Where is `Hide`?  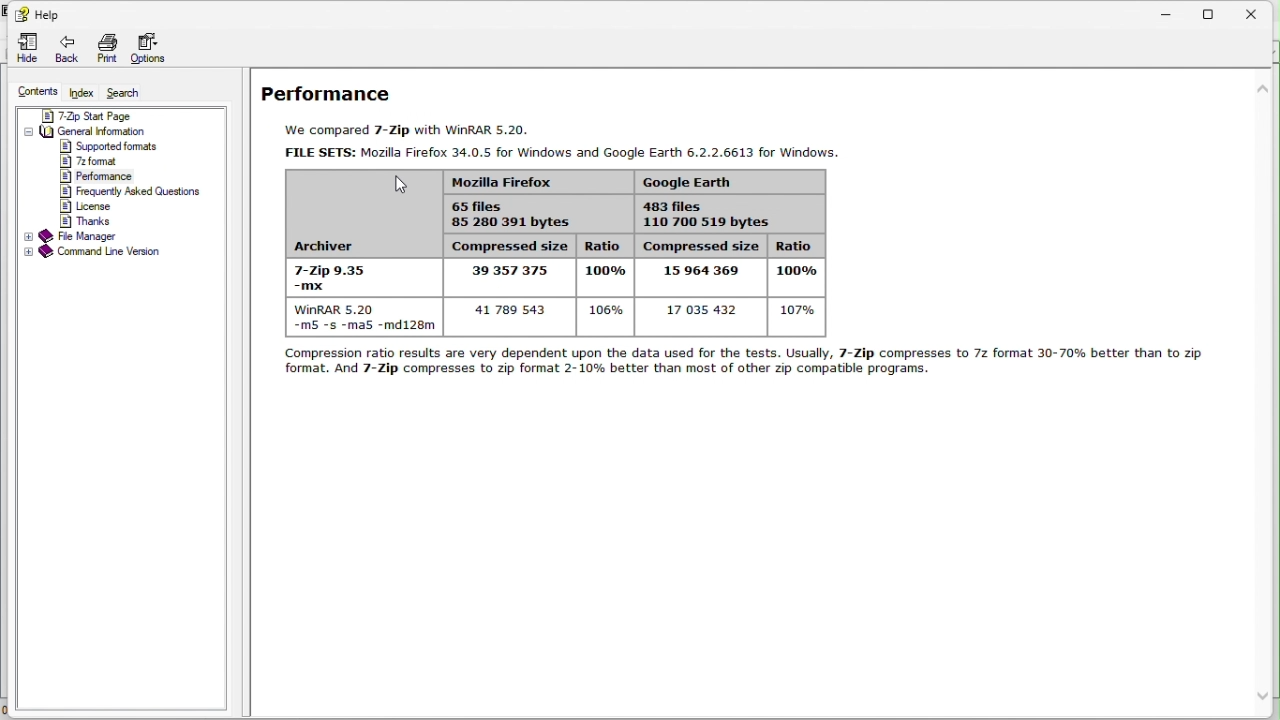
Hide is located at coordinates (26, 48).